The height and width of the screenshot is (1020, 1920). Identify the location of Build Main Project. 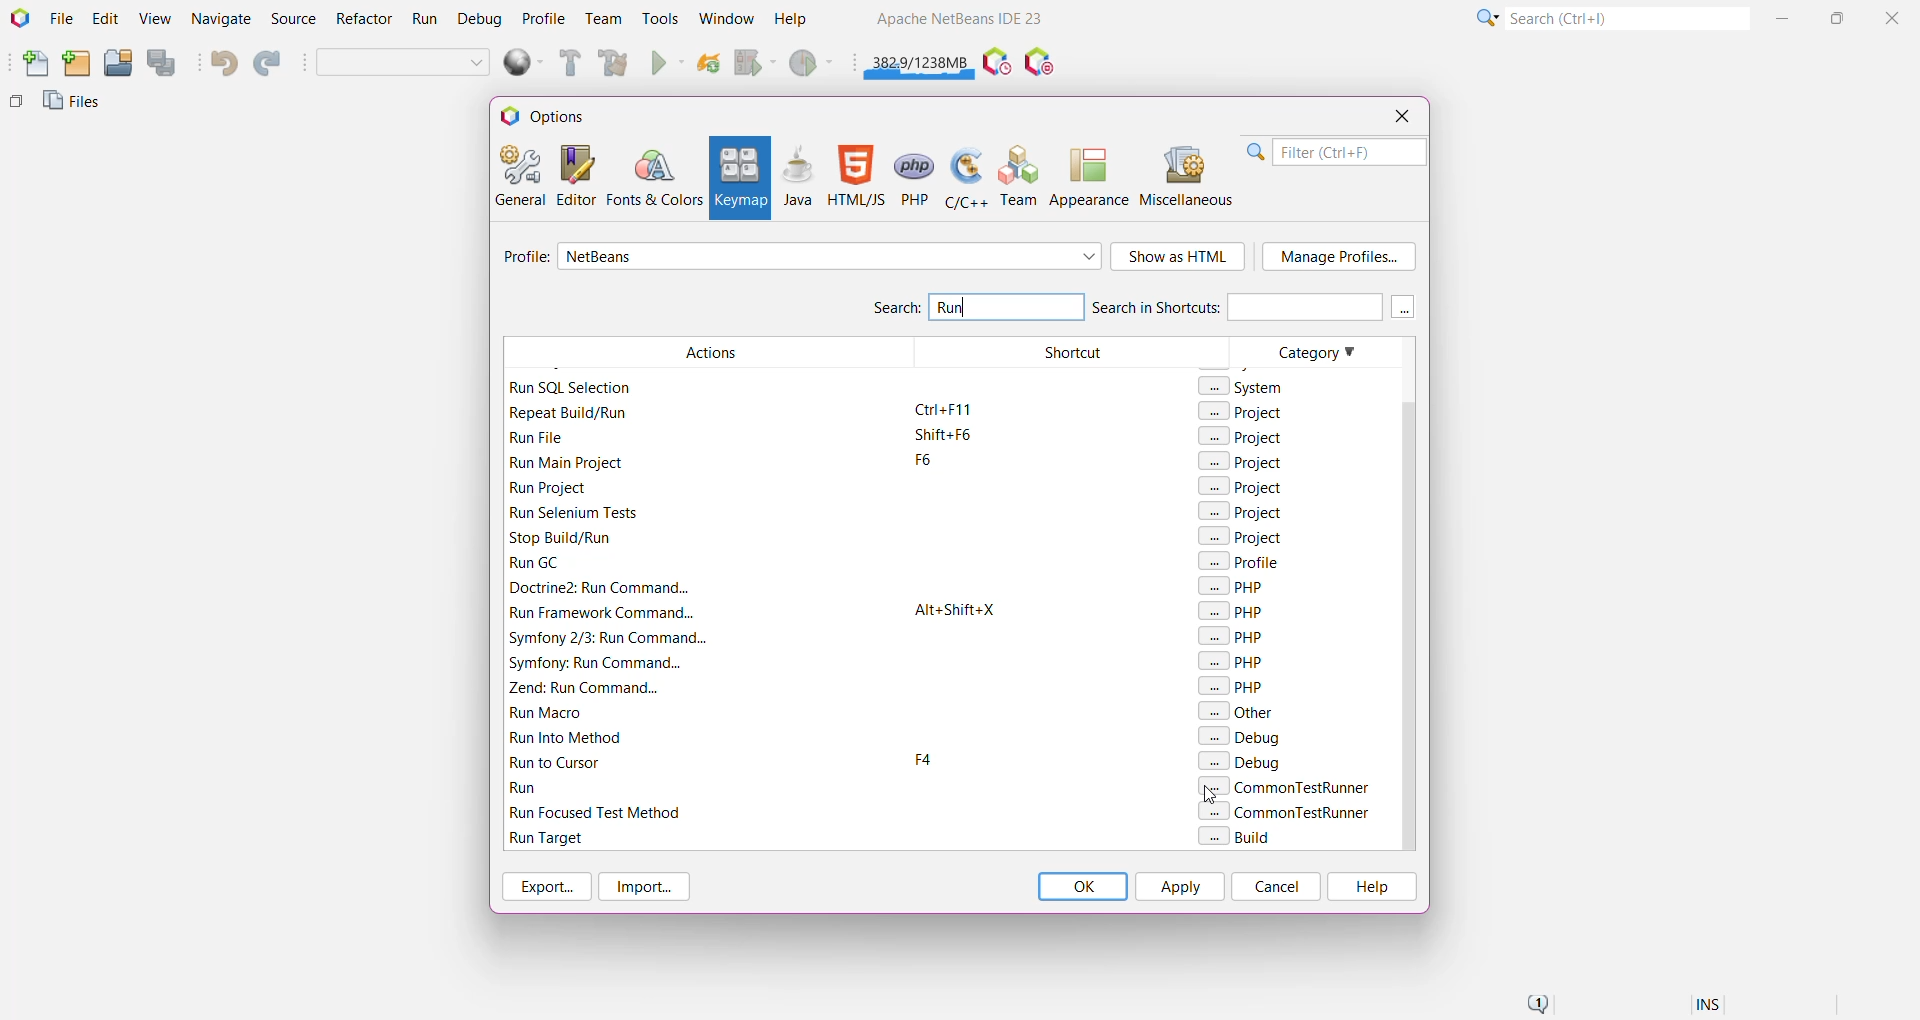
(567, 63).